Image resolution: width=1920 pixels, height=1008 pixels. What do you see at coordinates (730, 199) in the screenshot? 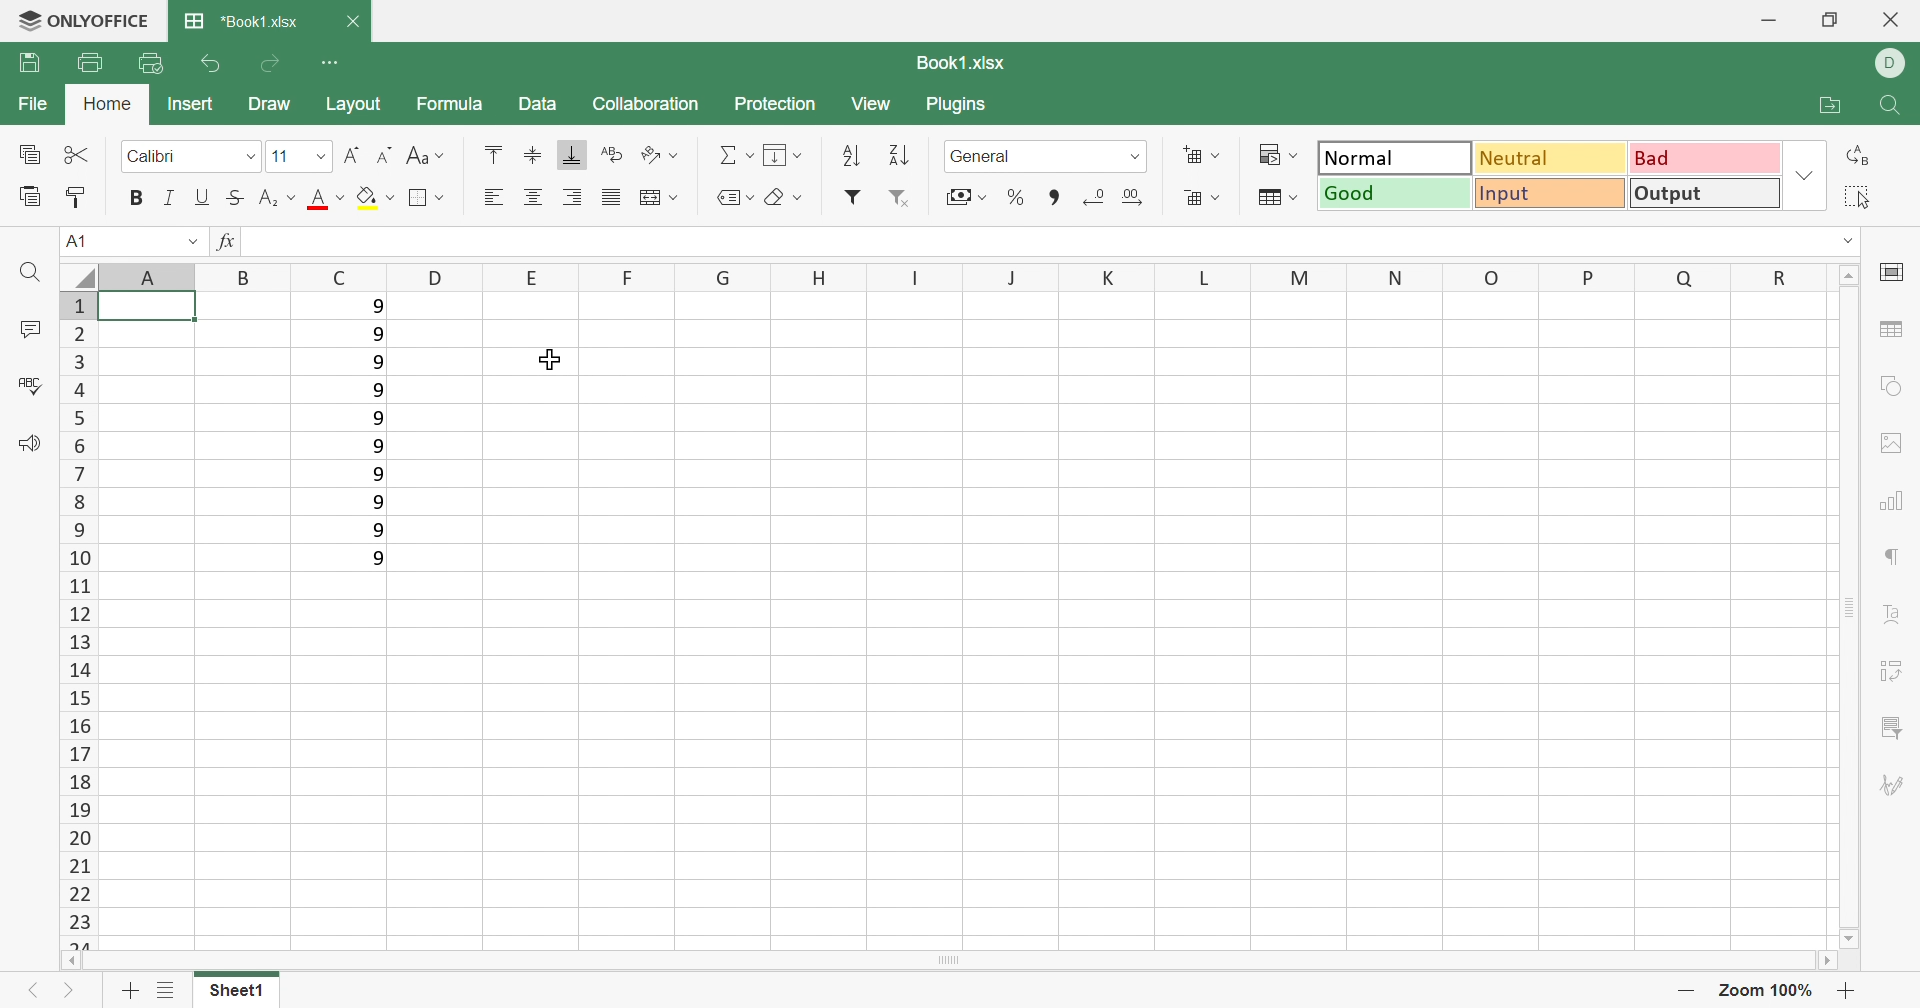
I see `Named Ranges` at bounding box center [730, 199].